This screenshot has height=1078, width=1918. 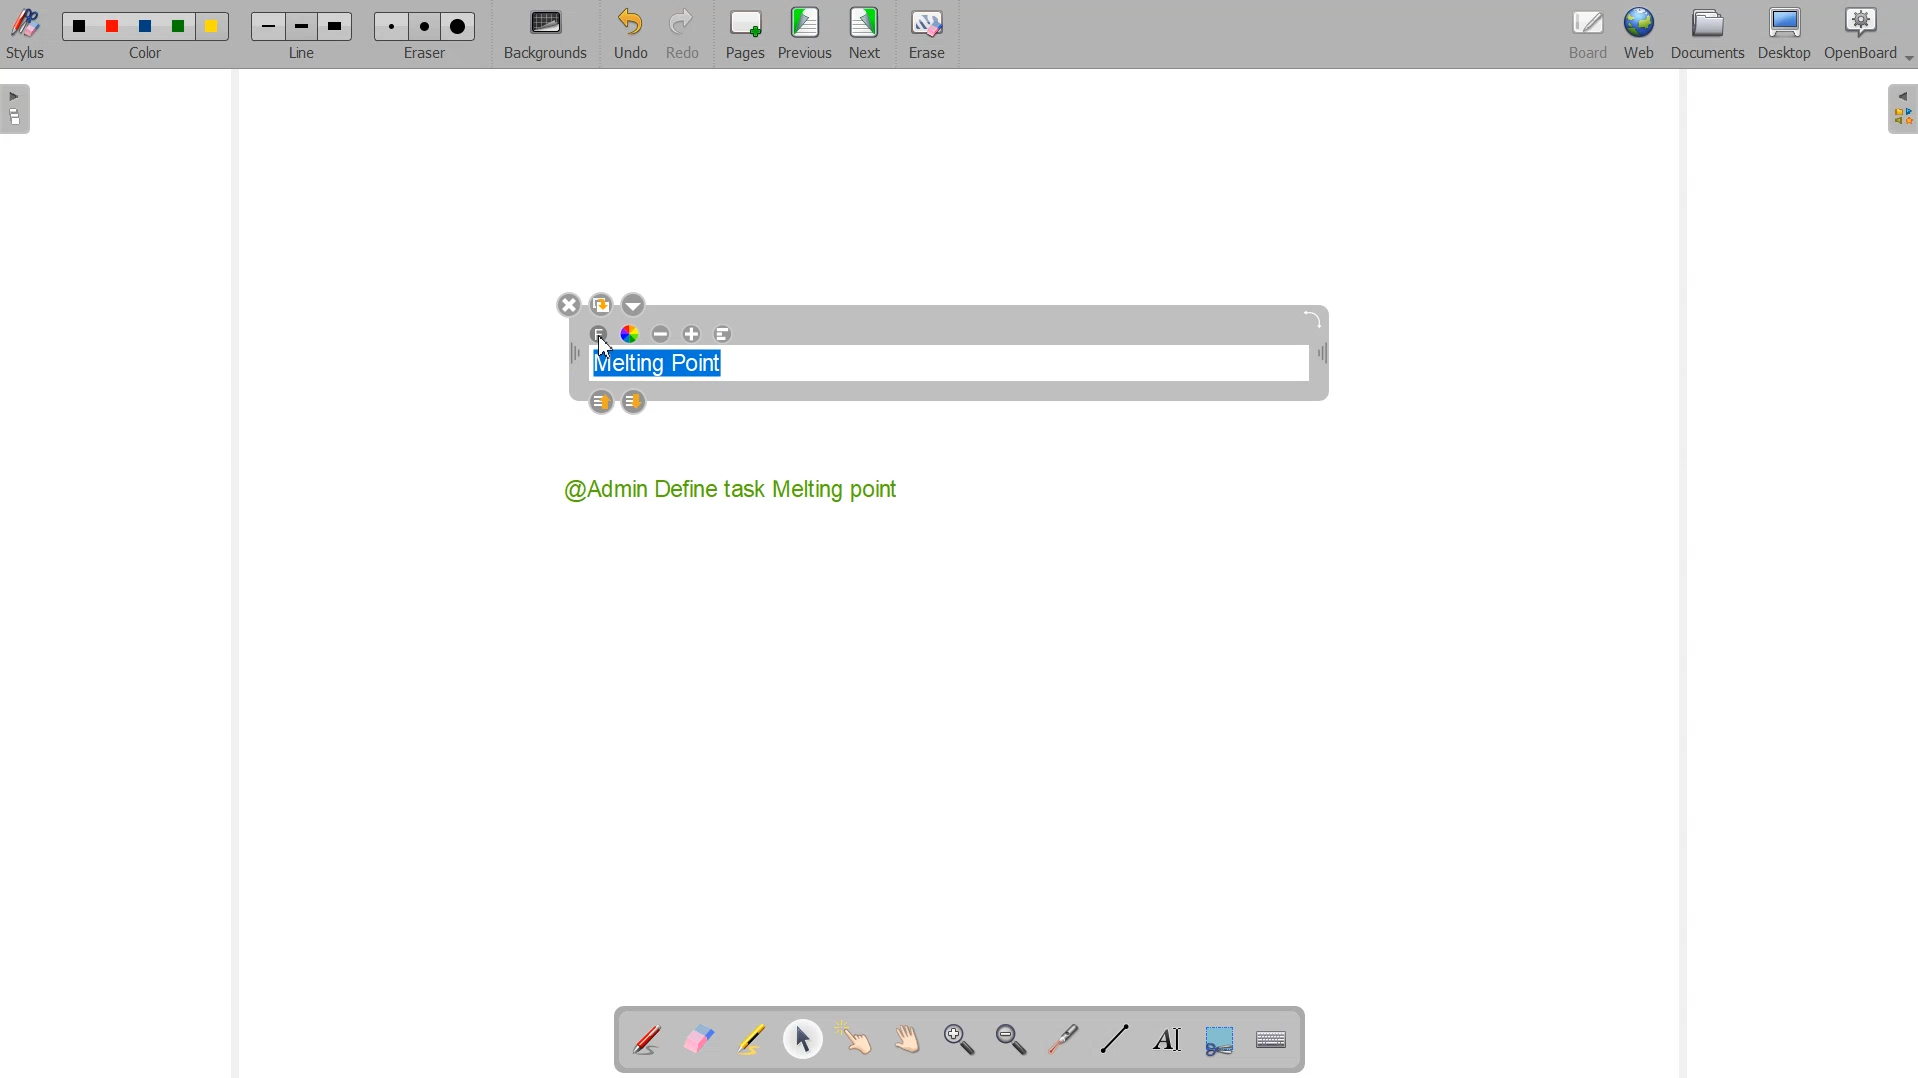 I want to click on Annotate Document, so click(x=646, y=1040).